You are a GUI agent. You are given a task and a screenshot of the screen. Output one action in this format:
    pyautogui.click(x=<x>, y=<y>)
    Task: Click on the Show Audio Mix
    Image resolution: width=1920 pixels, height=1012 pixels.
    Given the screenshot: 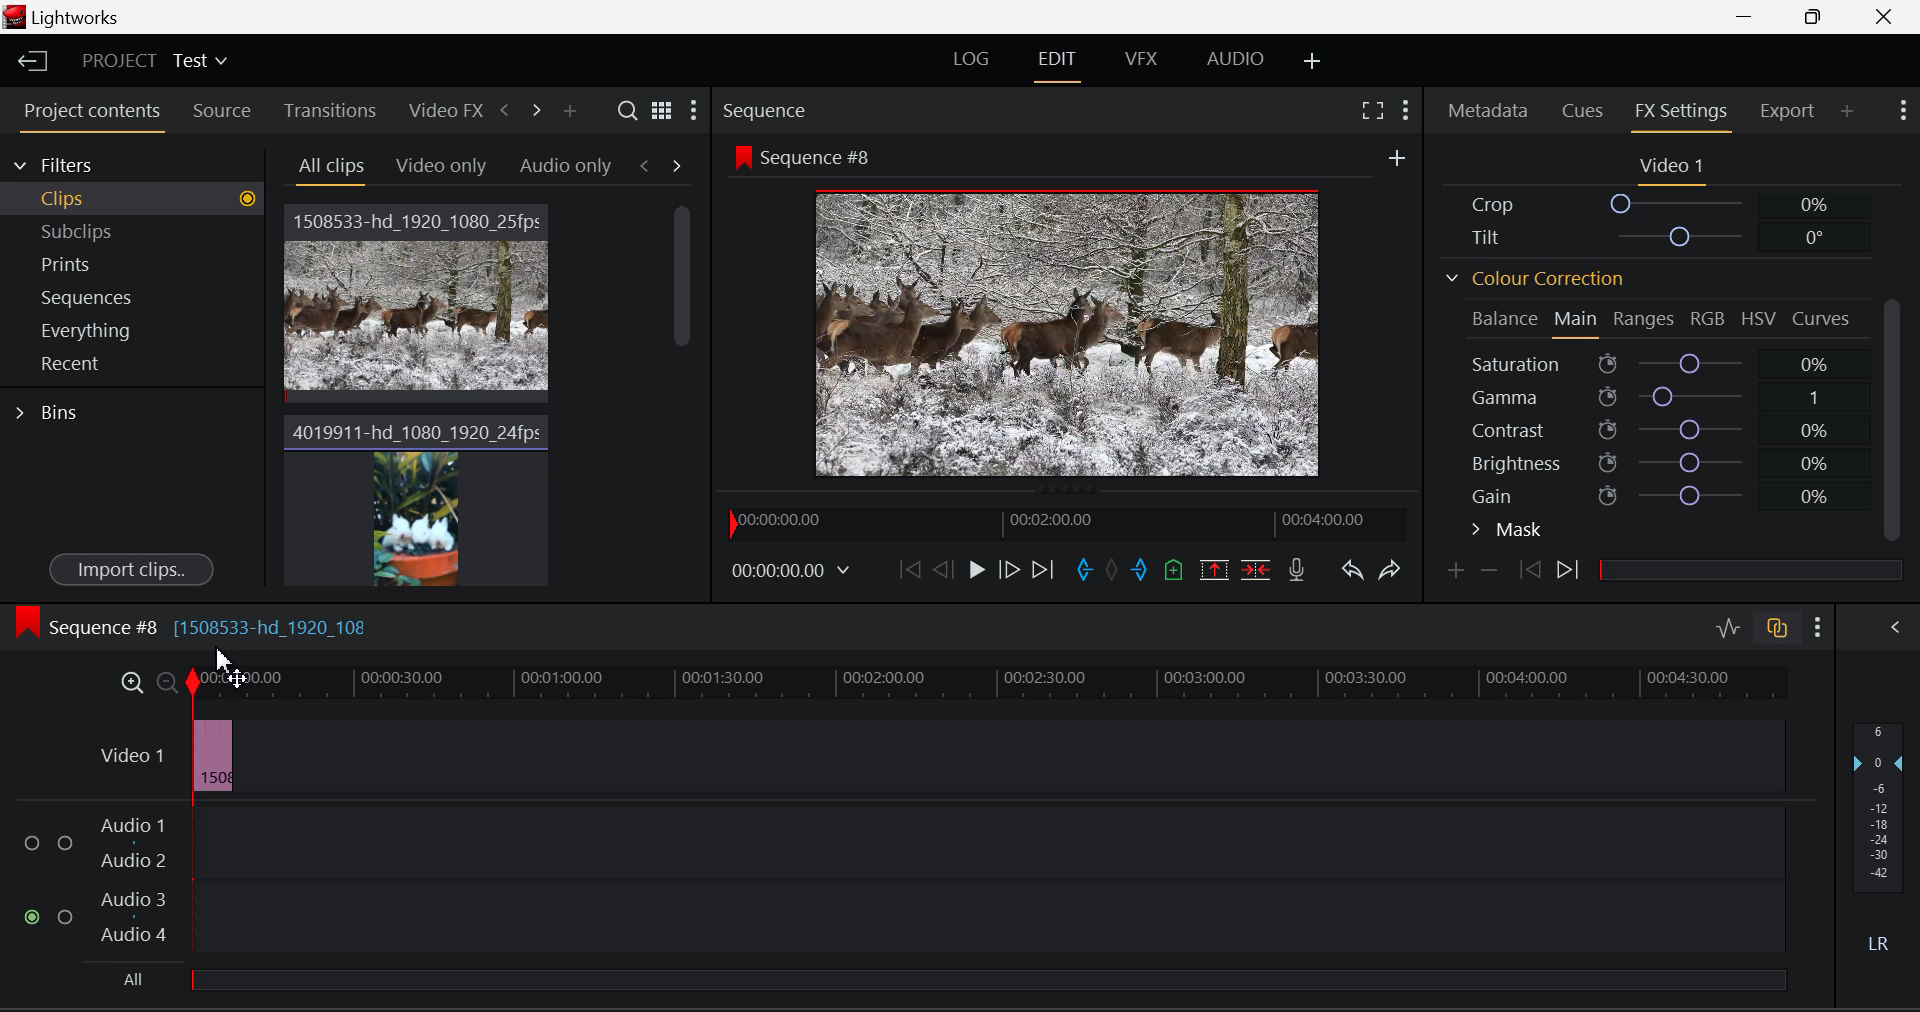 What is the action you would take?
    pyautogui.click(x=1900, y=630)
    